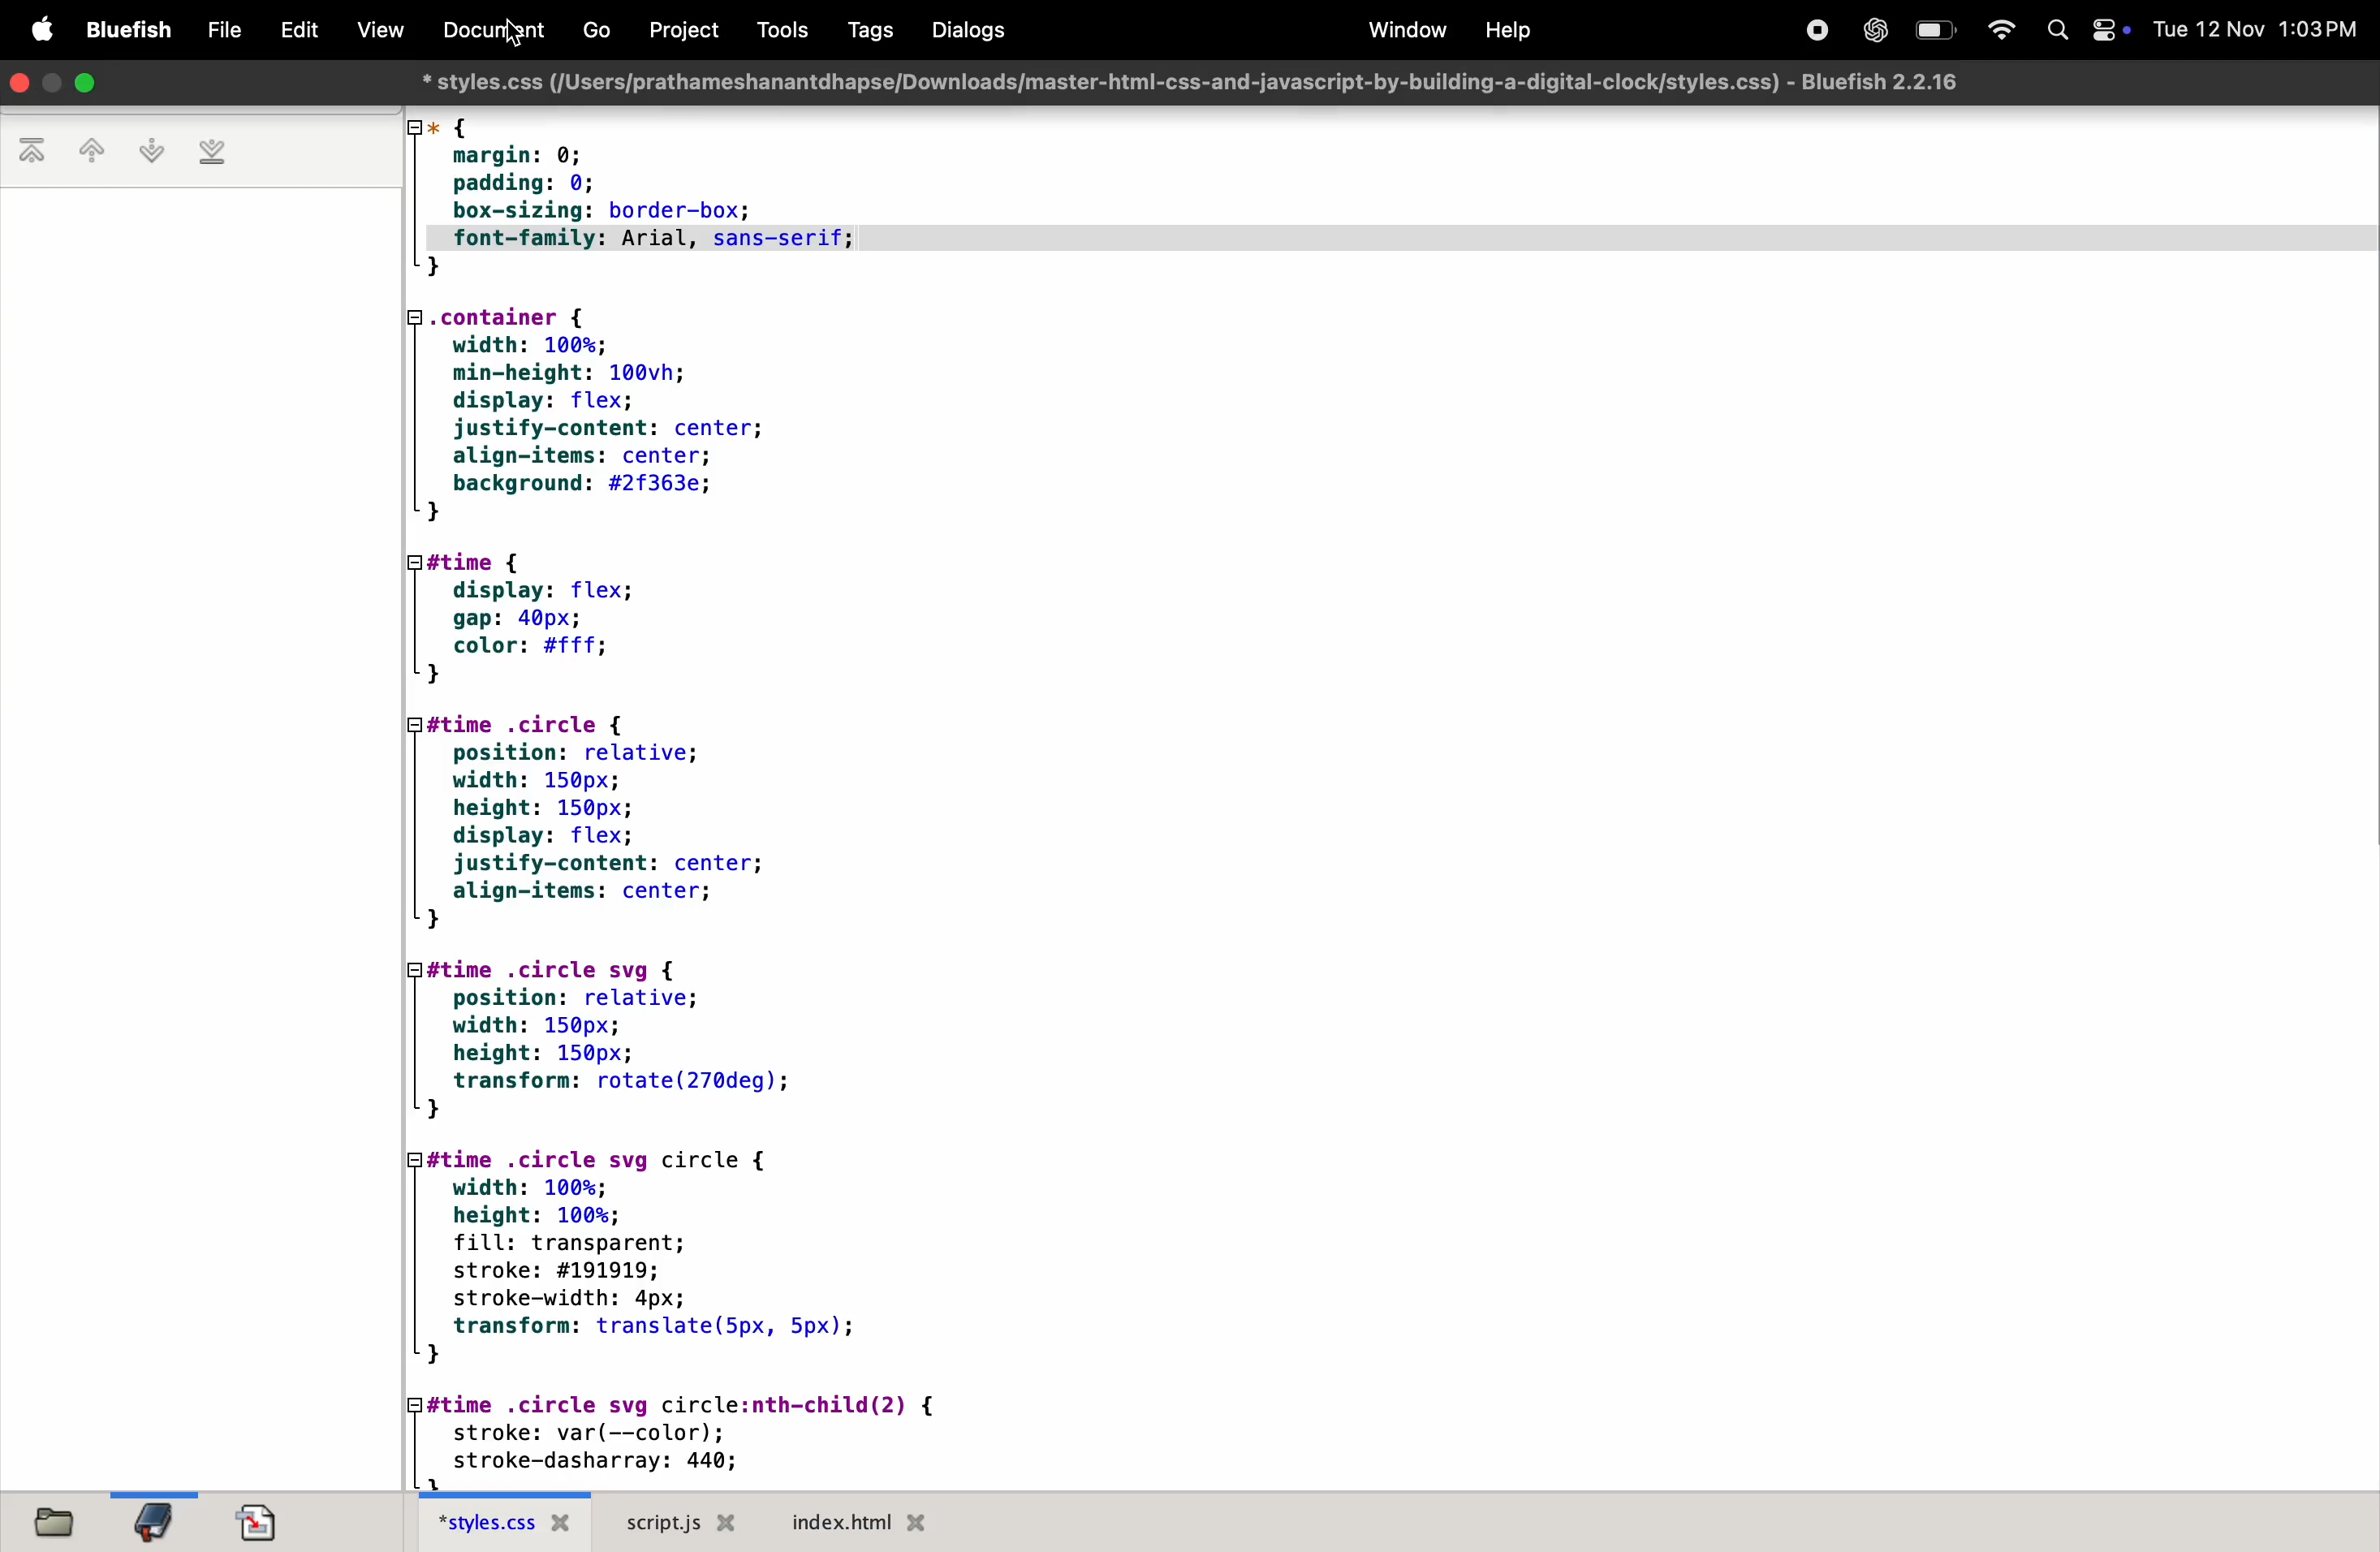  What do you see at coordinates (2004, 31) in the screenshot?
I see `Wifi` at bounding box center [2004, 31].